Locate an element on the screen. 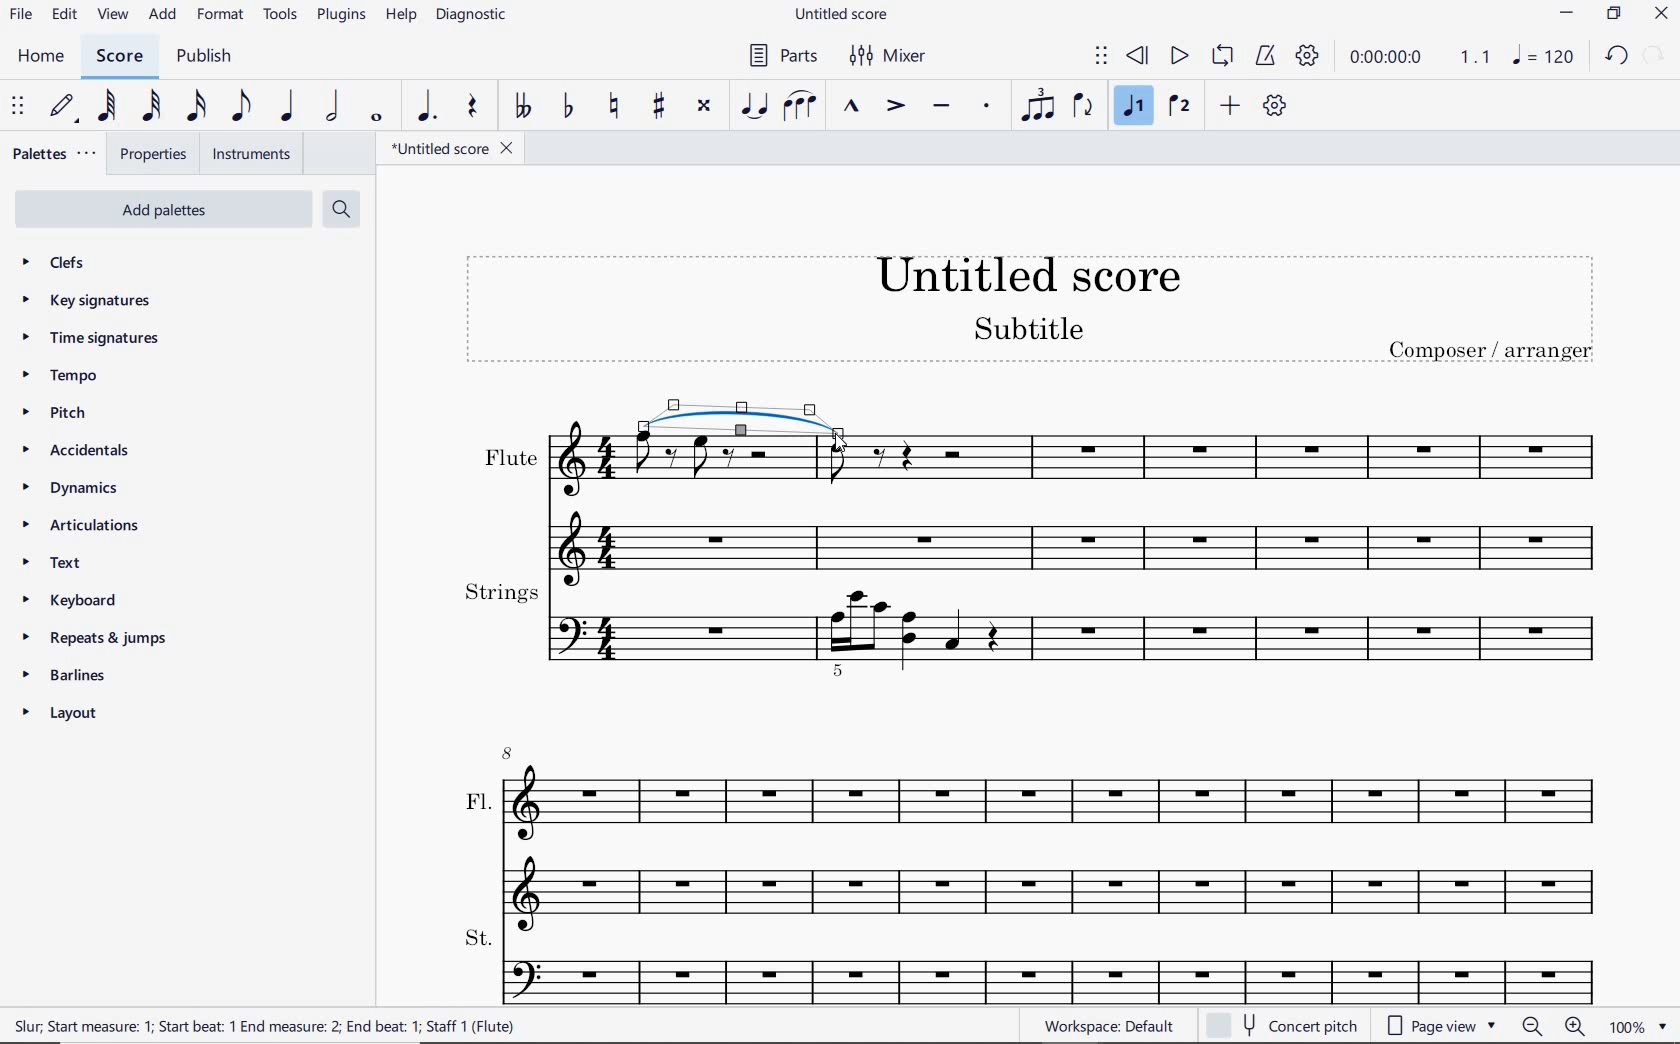 Image resolution: width=1680 pixels, height=1044 pixels. tools is located at coordinates (281, 15).